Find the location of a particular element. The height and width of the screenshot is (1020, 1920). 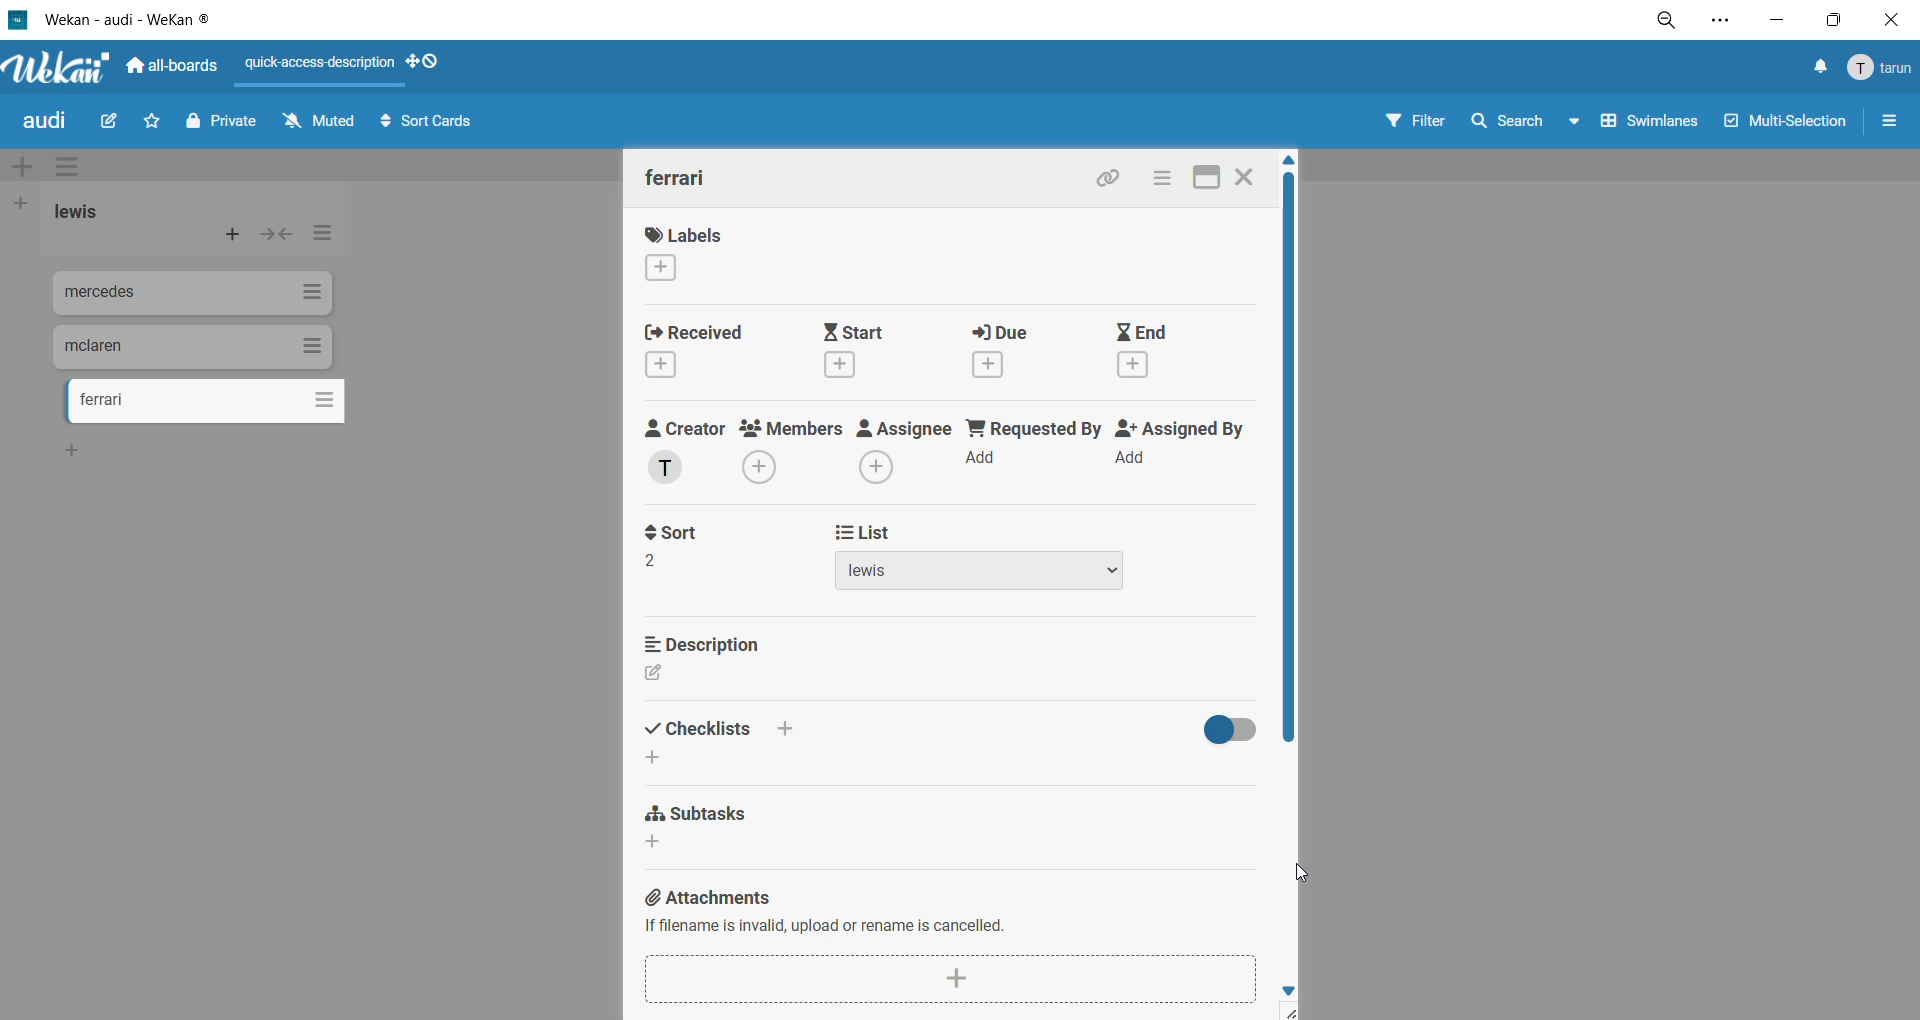

cards is located at coordinates (193, 347).